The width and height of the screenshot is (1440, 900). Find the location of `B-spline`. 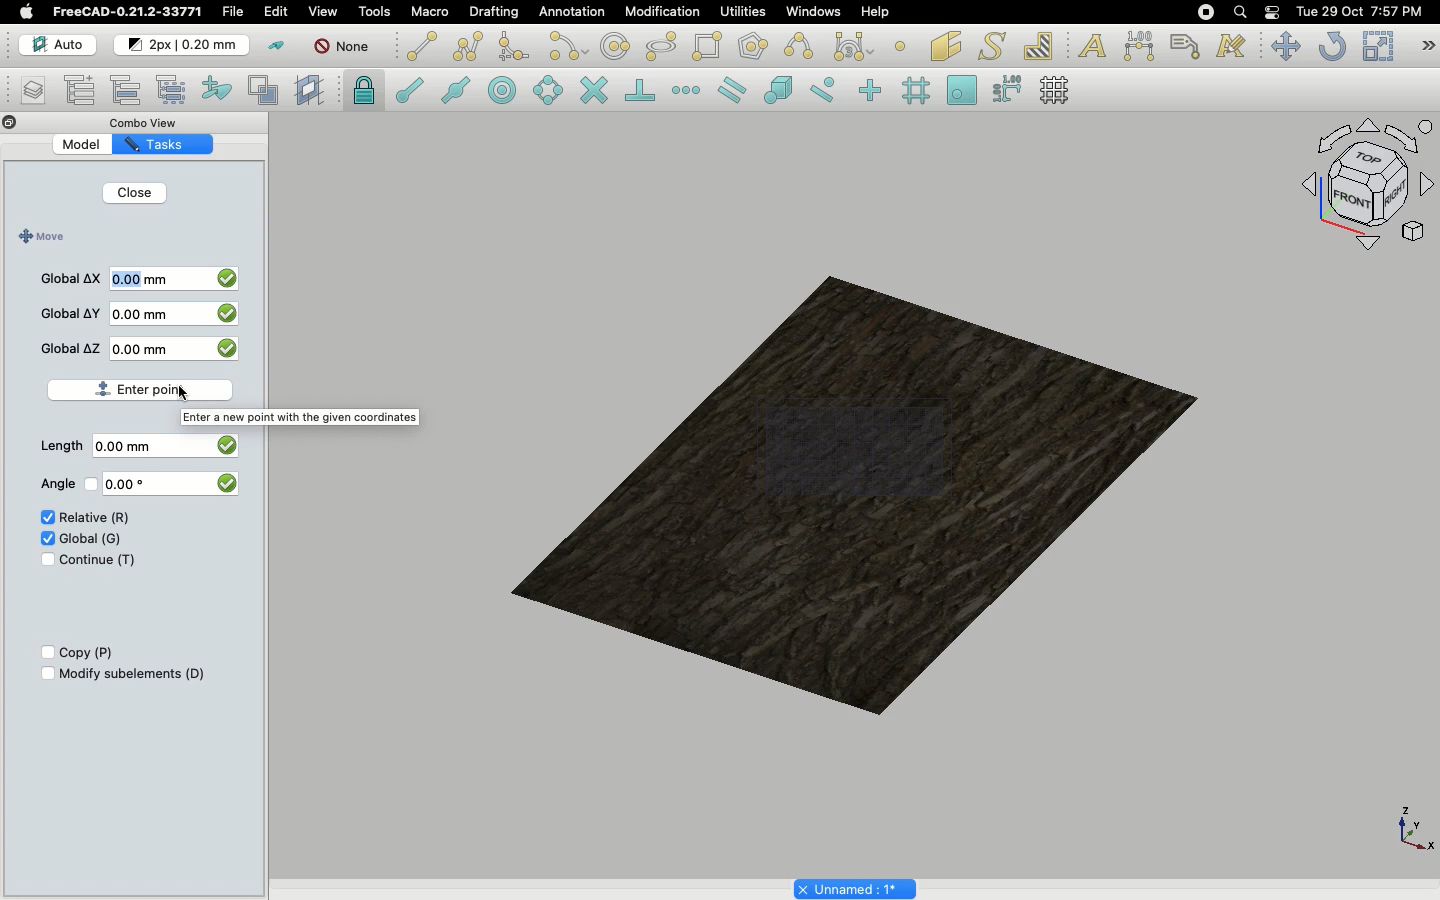

B-spline is located at coordinates (802, 46).